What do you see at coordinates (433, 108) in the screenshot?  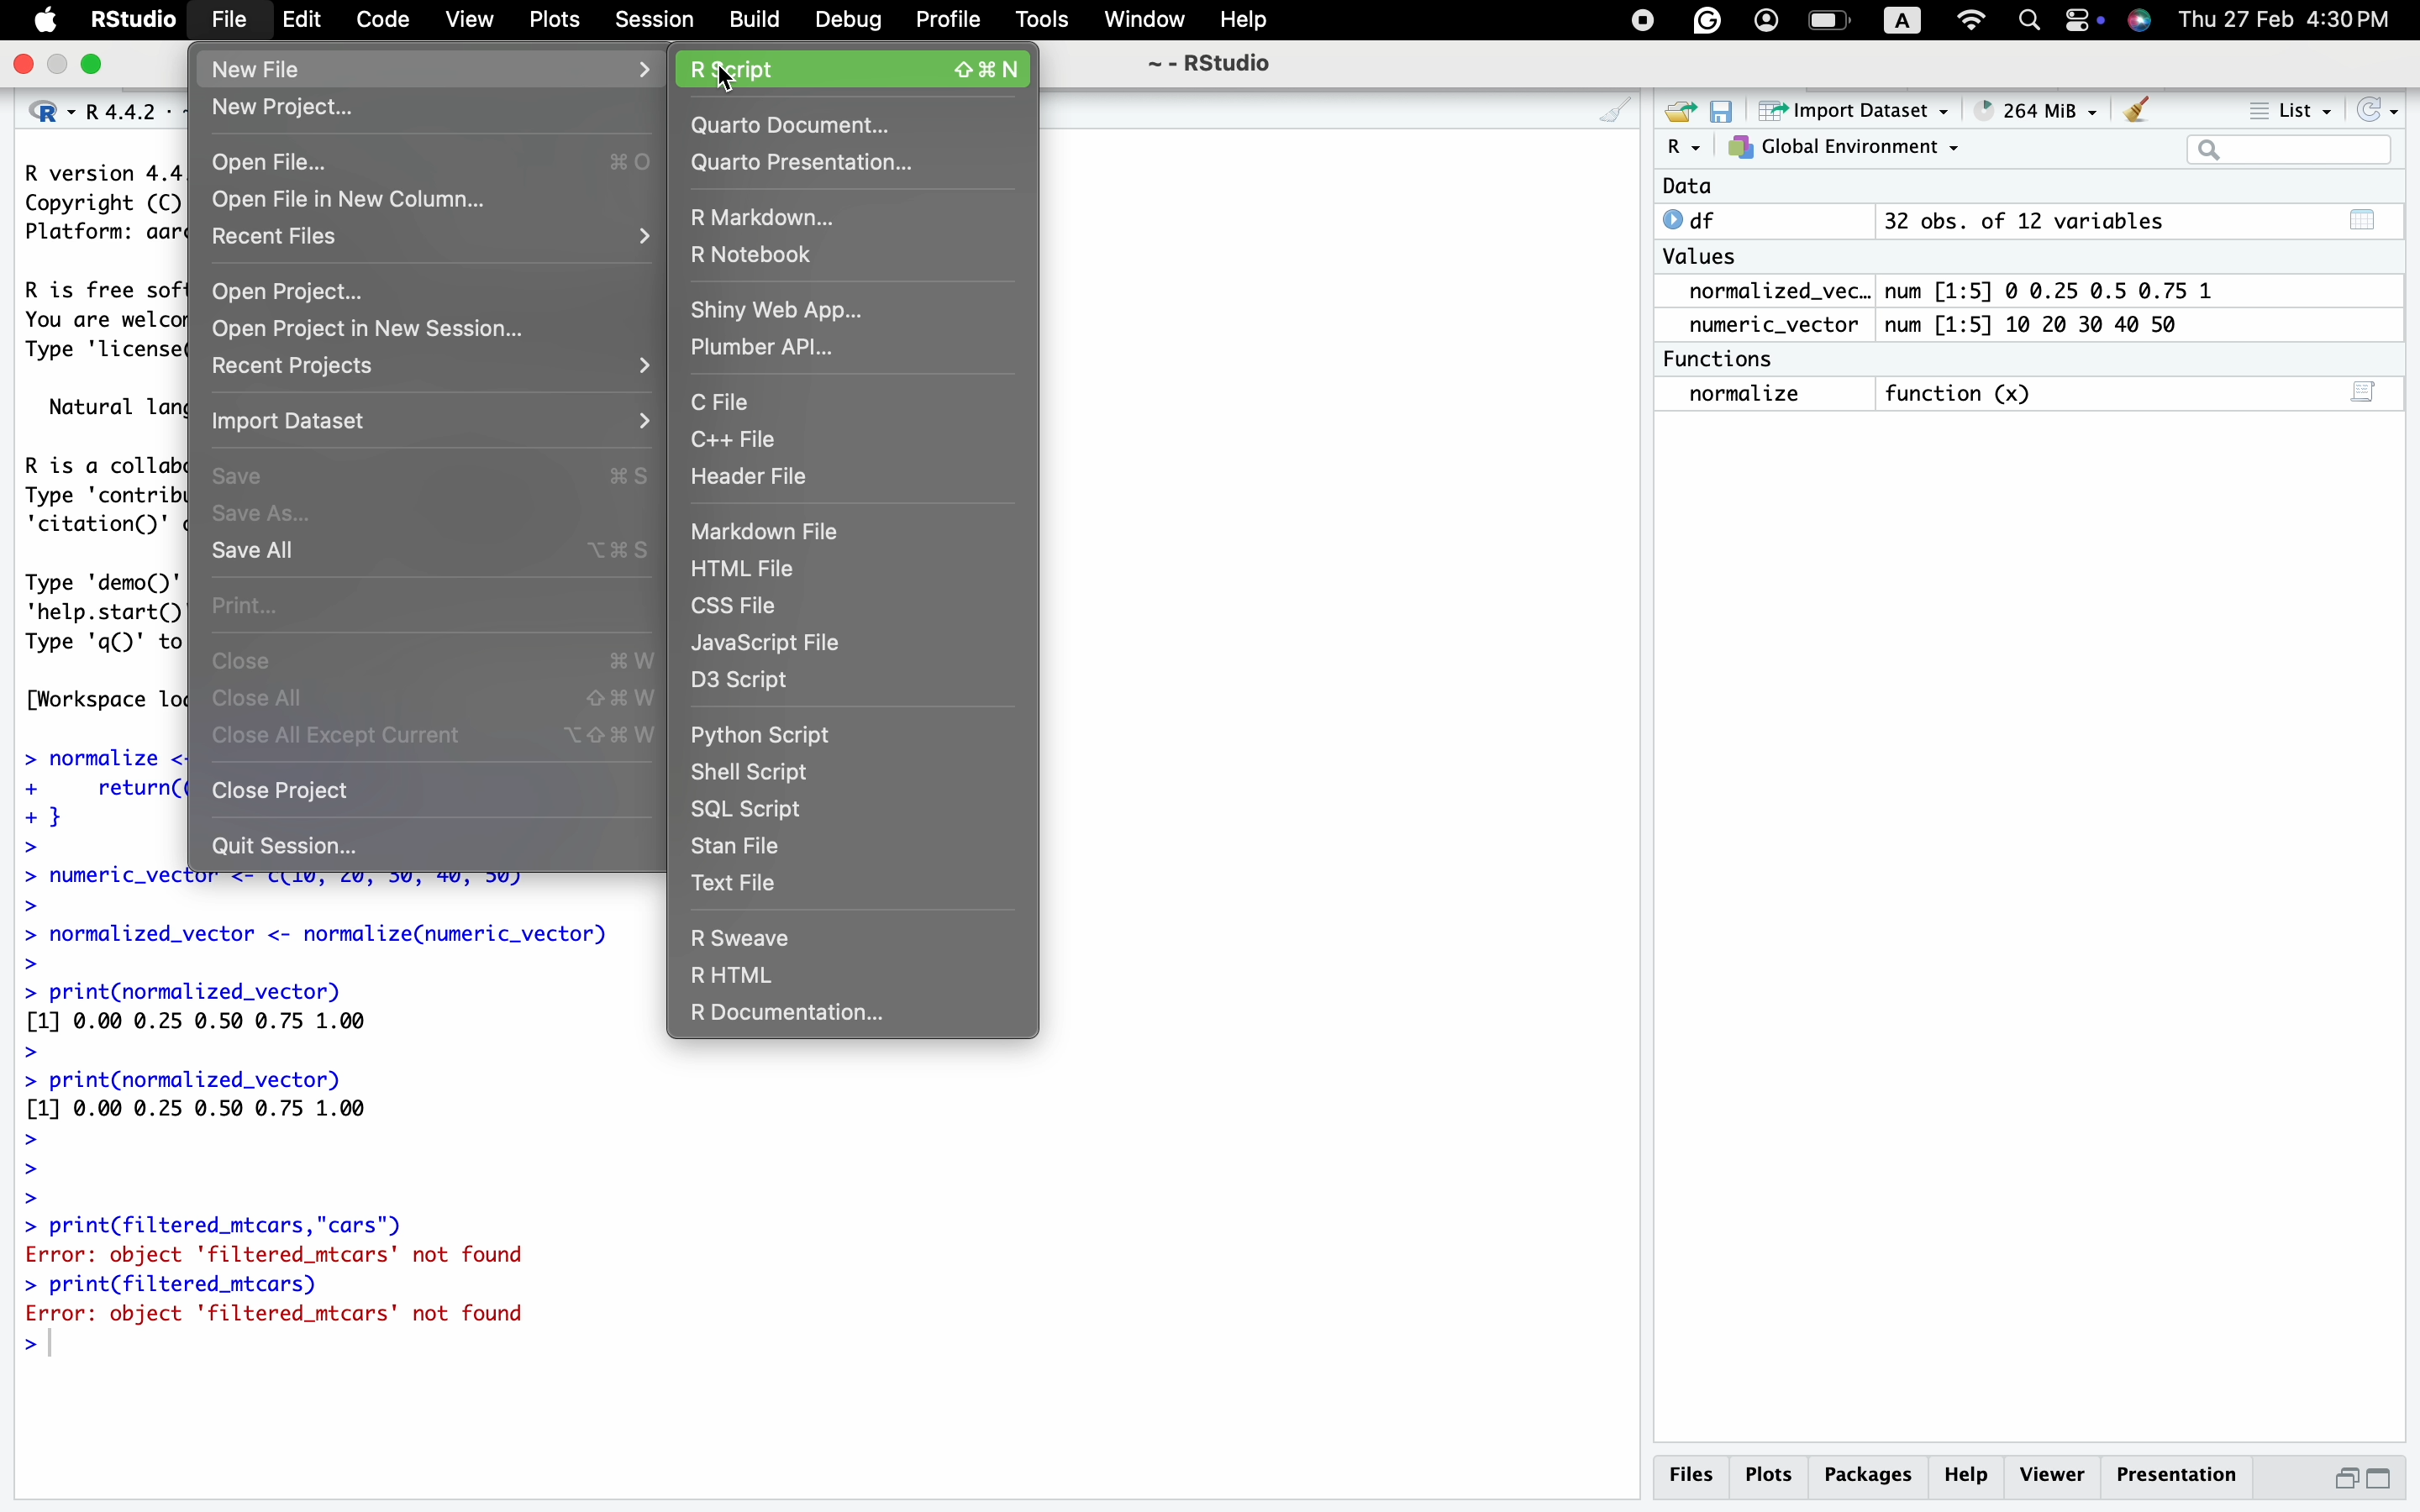 I see `new project` at bounding box center [433, 108].